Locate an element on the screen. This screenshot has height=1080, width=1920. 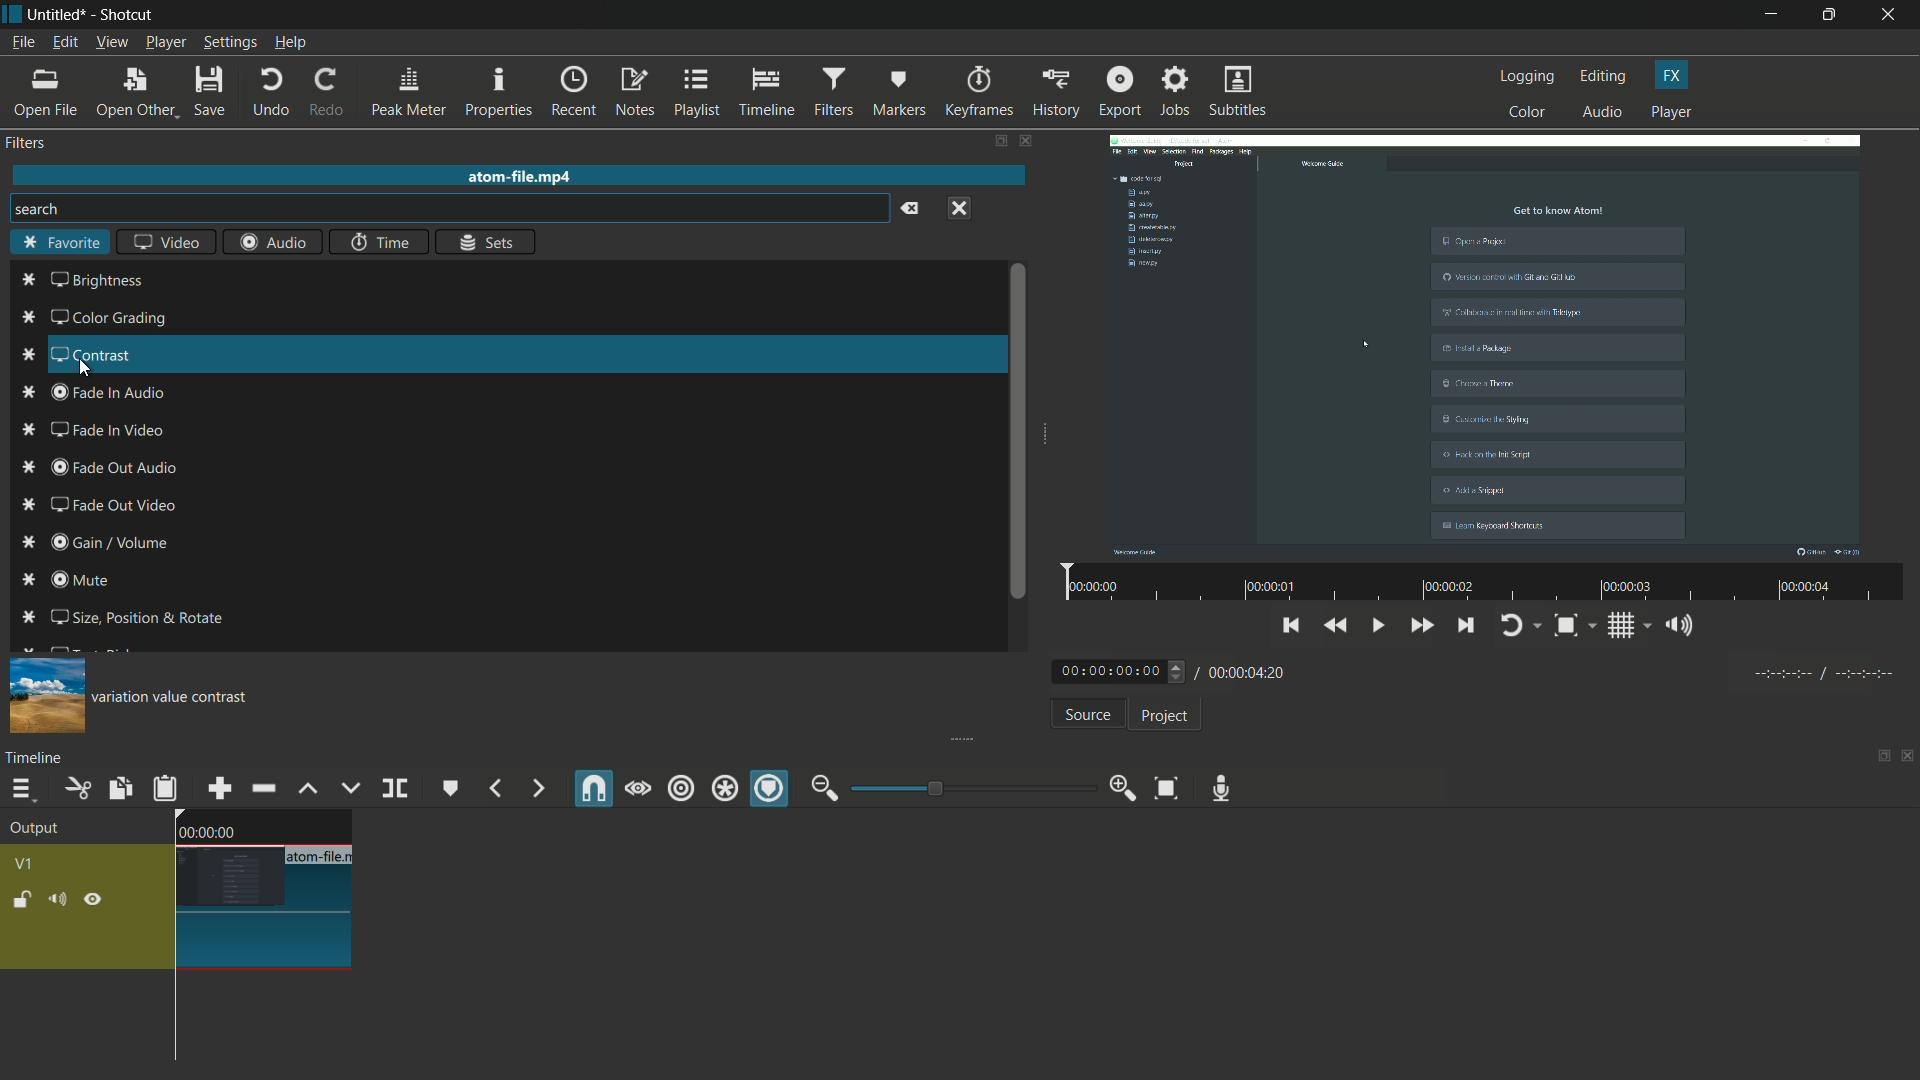
player menu is located at coordinates (167, 42).